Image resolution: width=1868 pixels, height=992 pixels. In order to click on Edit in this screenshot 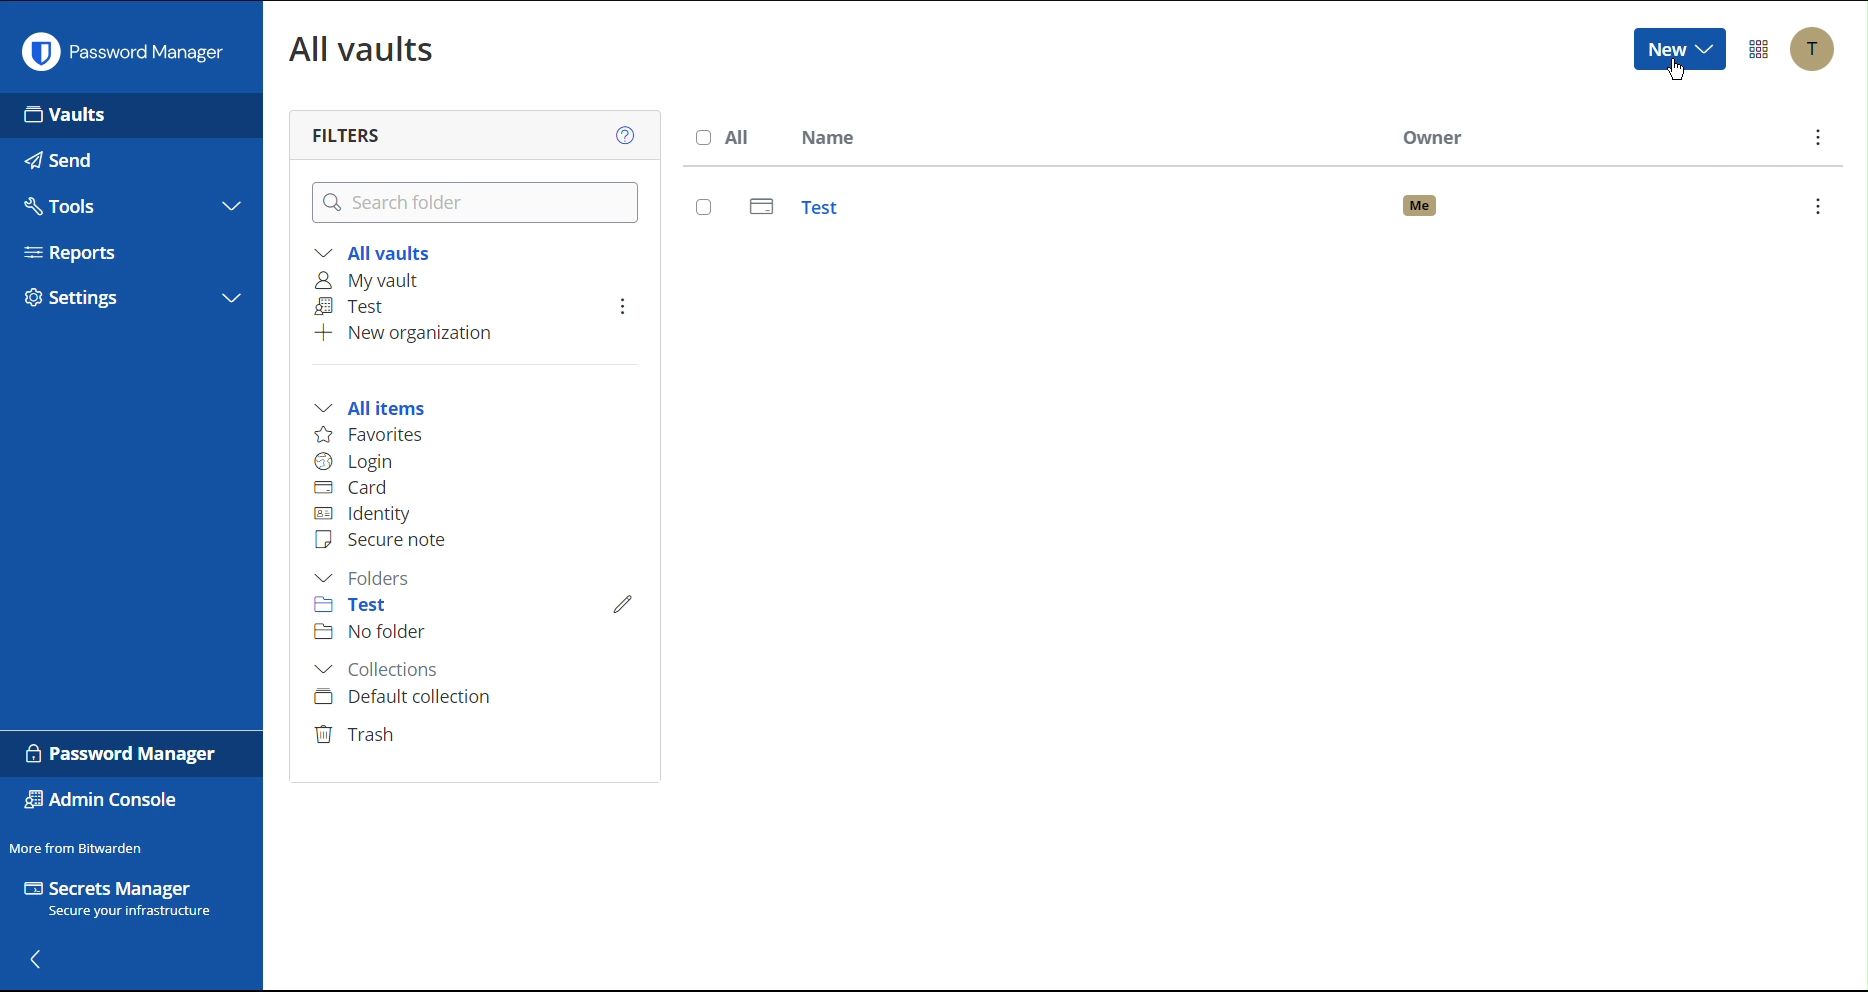, I will do `click(623, 601)`.